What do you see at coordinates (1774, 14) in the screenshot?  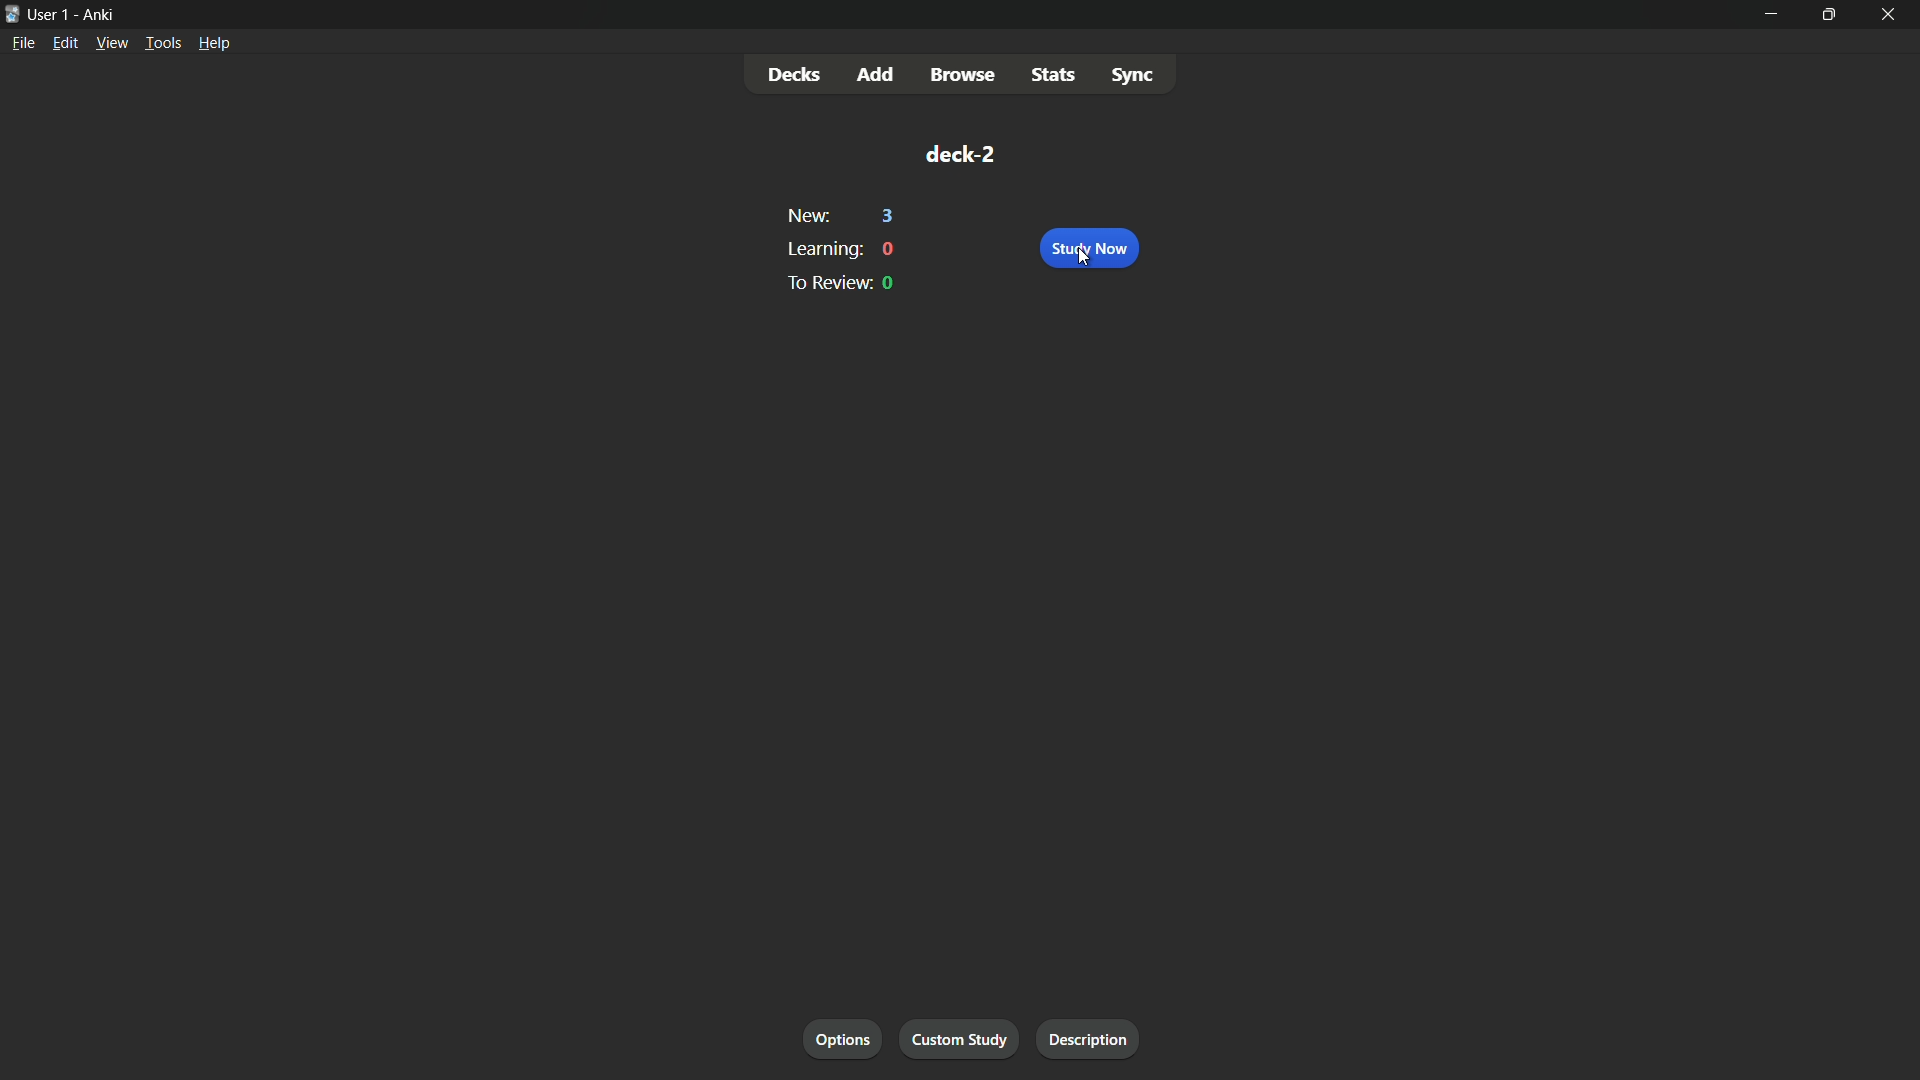 I see `minimize` at bounding box center [1774, 14].